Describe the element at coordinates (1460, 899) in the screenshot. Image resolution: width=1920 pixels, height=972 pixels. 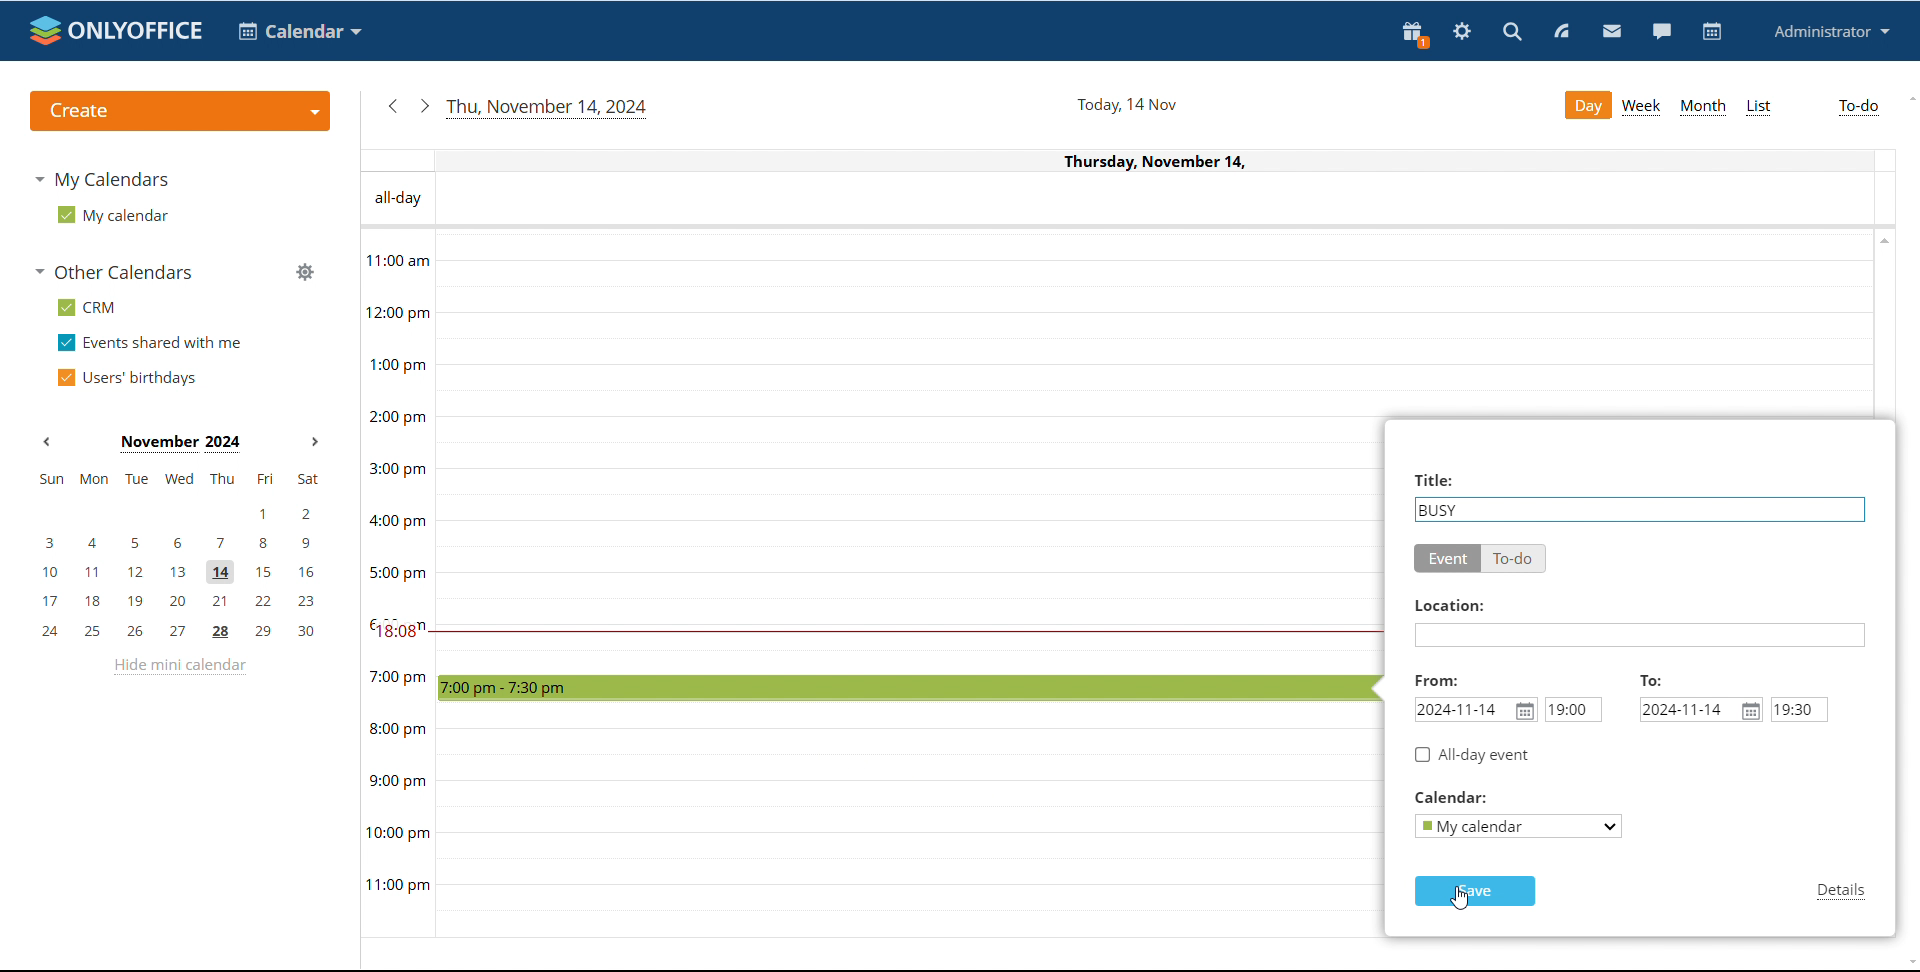
I see `cursor` at that location.